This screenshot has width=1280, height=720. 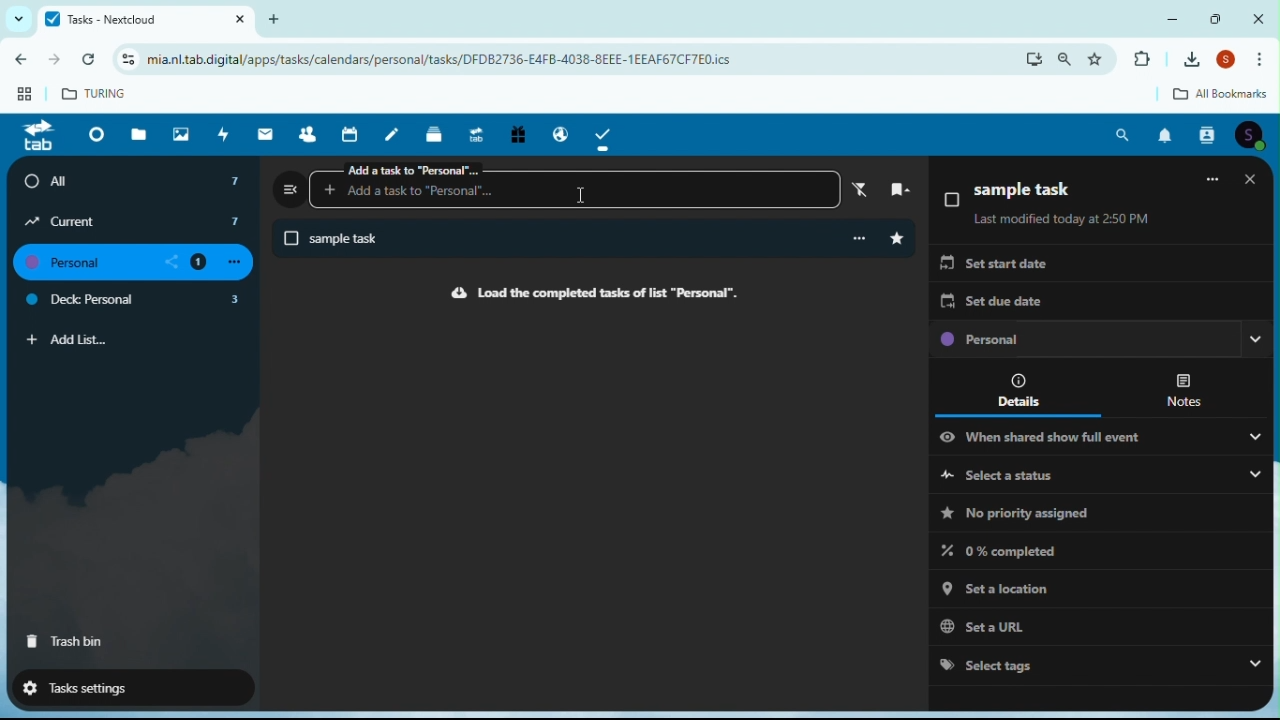 I want to click on Files, so click(x=142, y=133).